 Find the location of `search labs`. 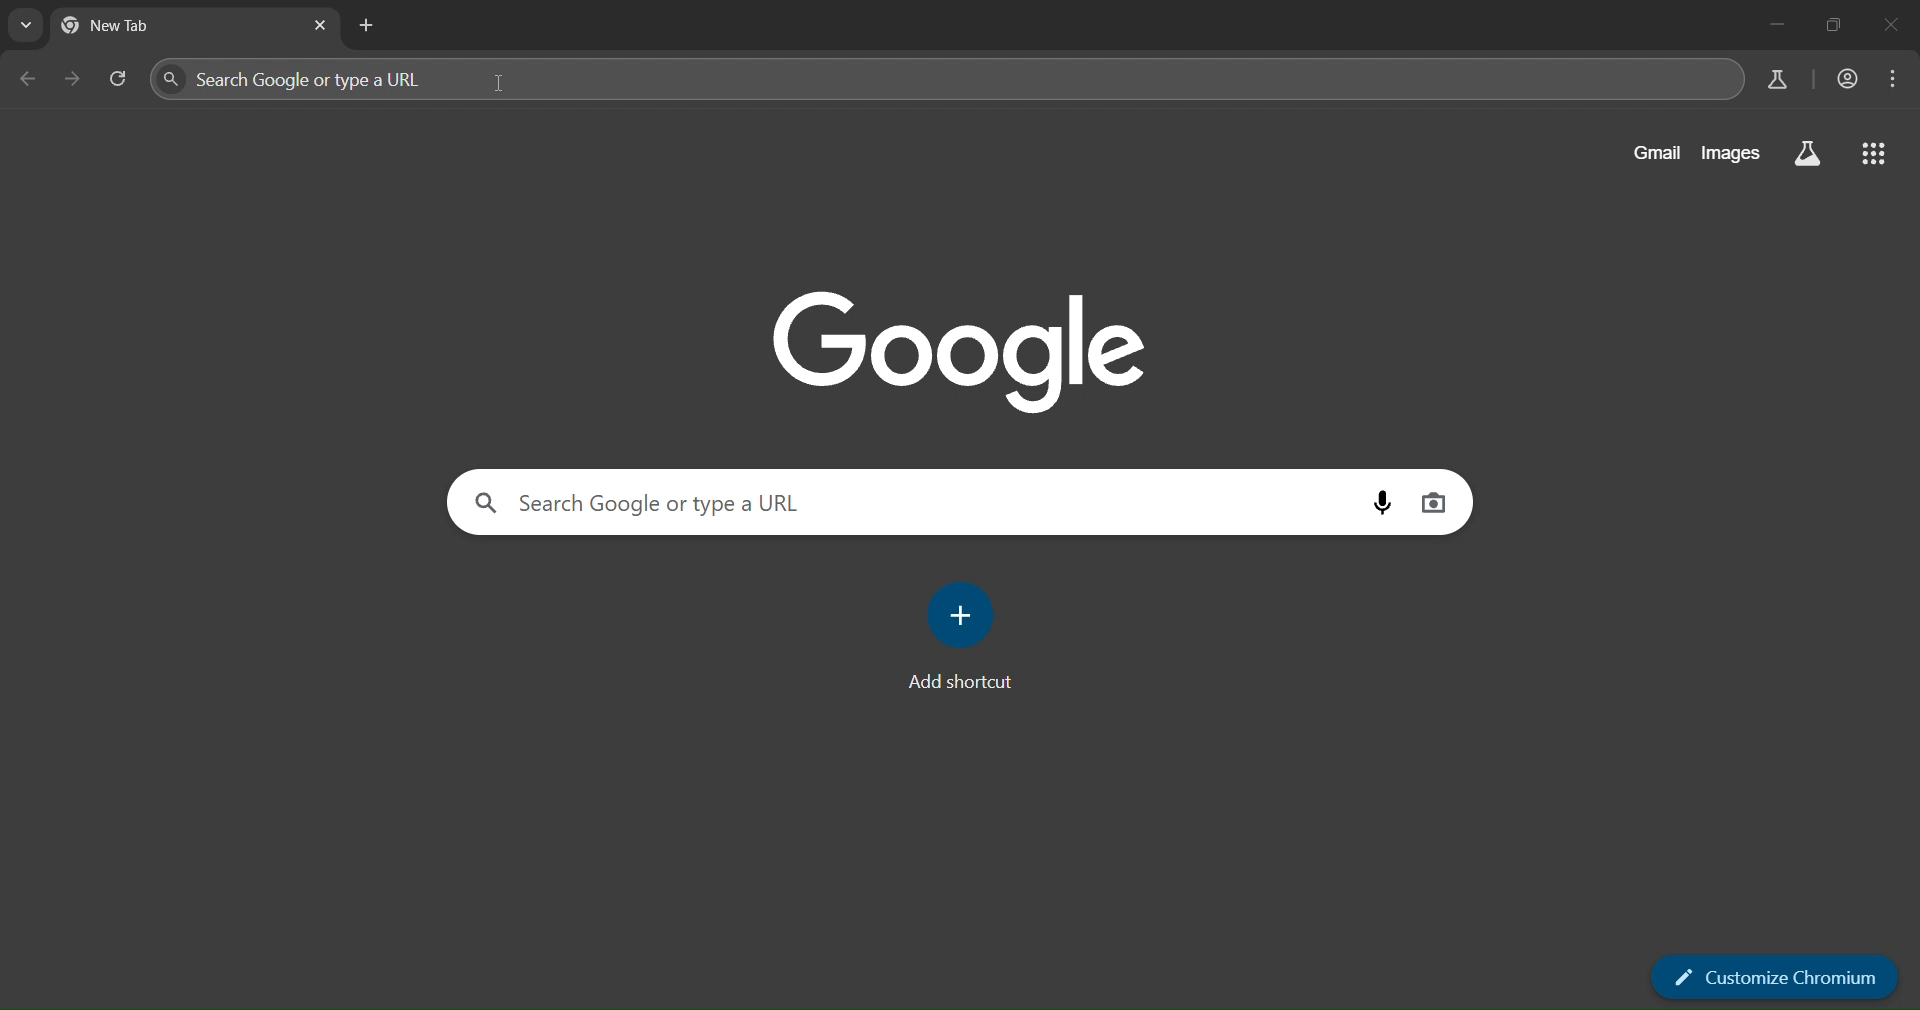

search labs is located at coordinates (1805, 154).